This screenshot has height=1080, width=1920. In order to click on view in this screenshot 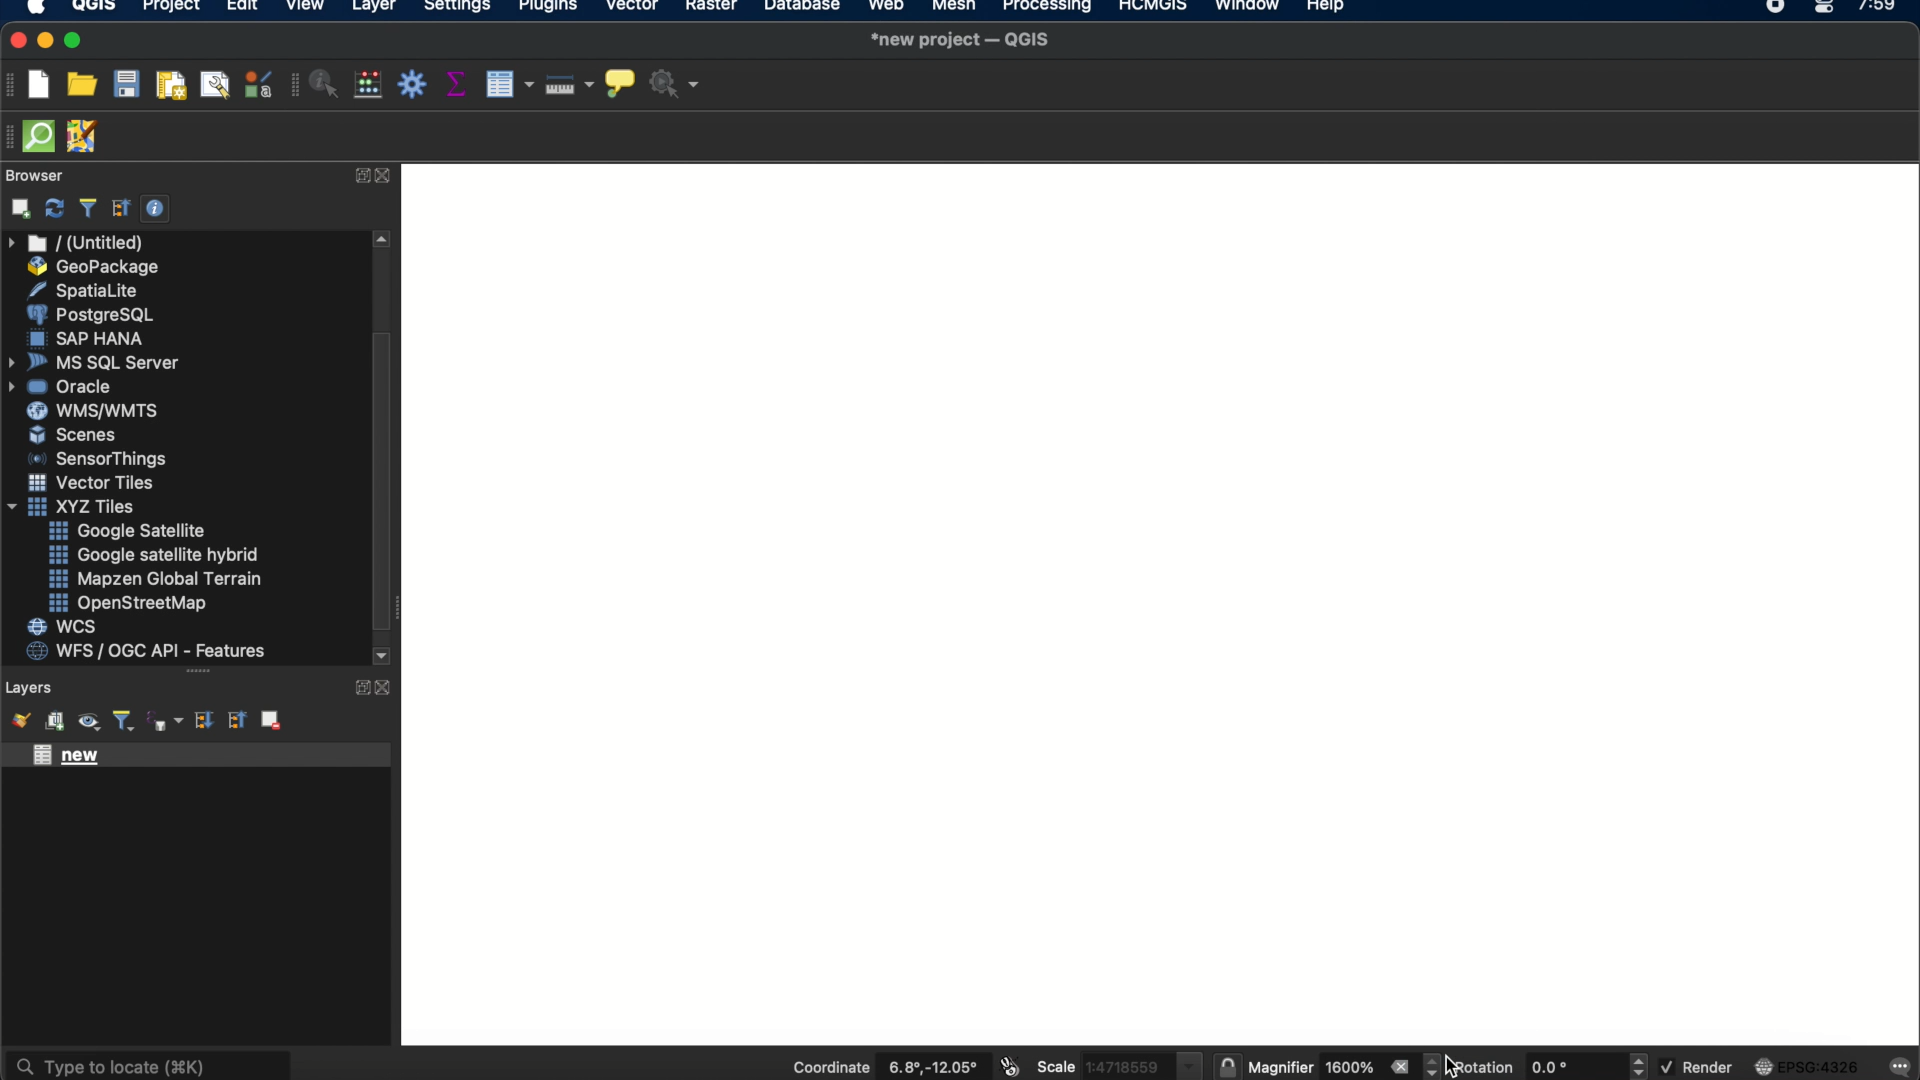, I will do `click(305, 8)`.